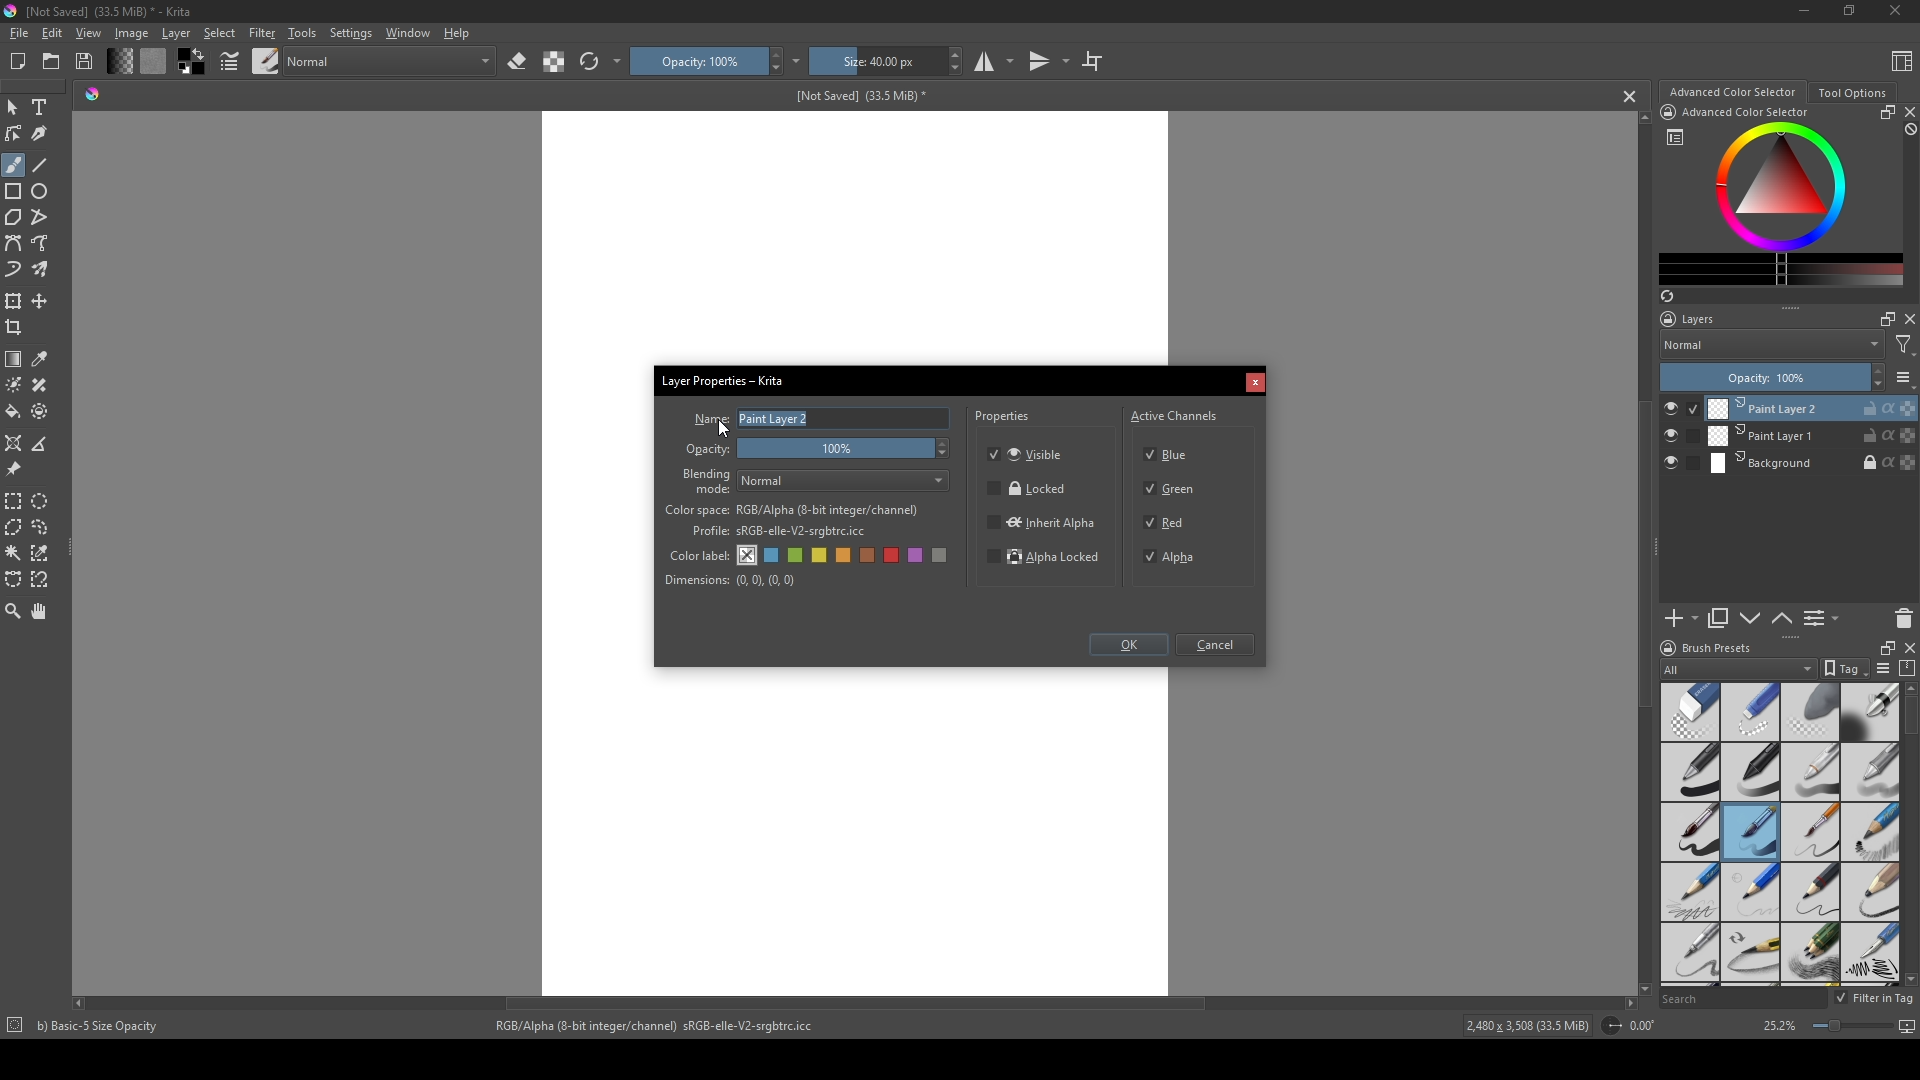  Describe the element at coordinates (1877, 370) in the screenshot. I see `increase` at that location.